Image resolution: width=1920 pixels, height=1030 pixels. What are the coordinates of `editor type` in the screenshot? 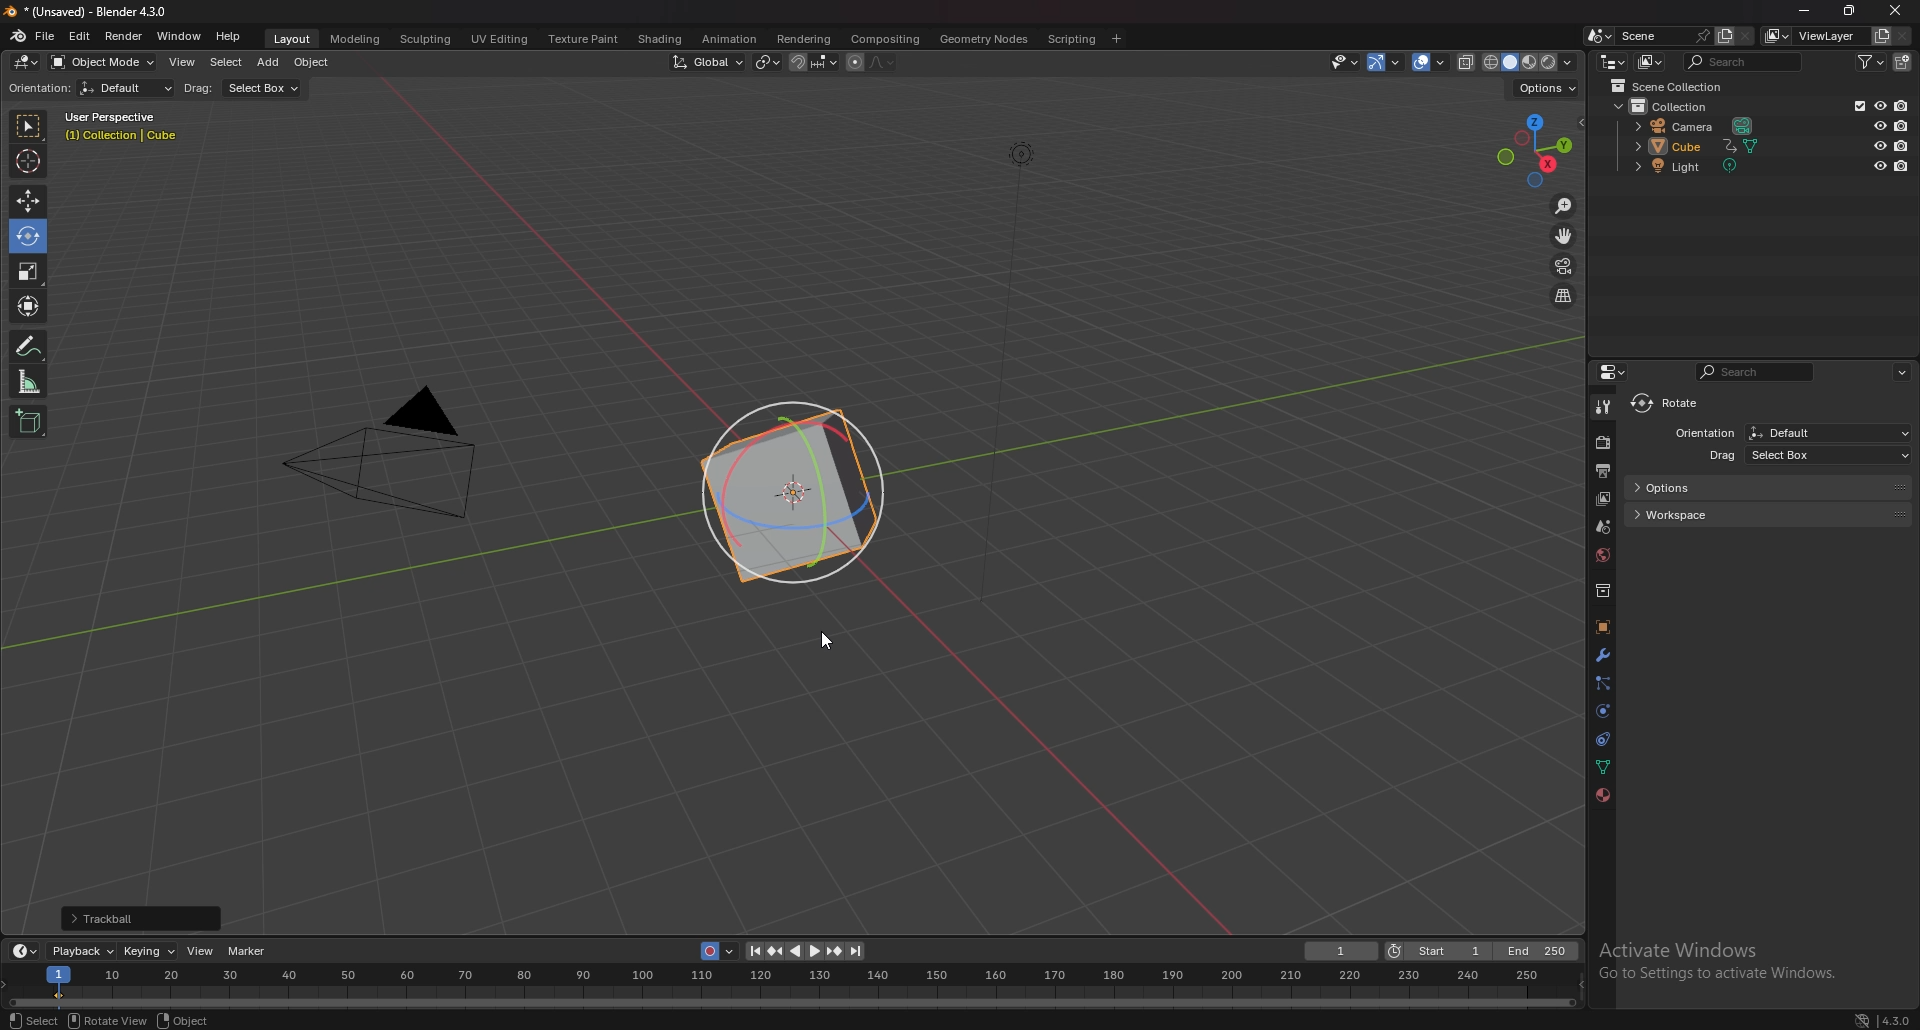 It's located at (25, 950).